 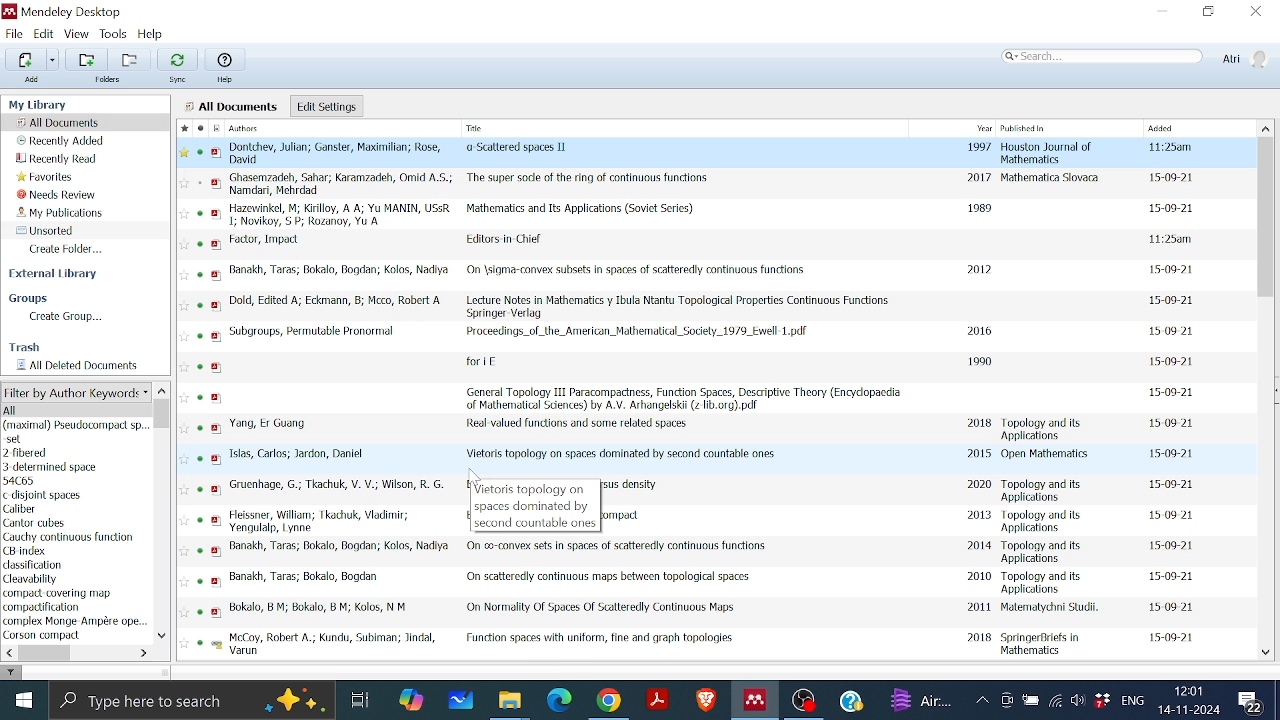 I want to click on Author, so click(x=340, y=548).